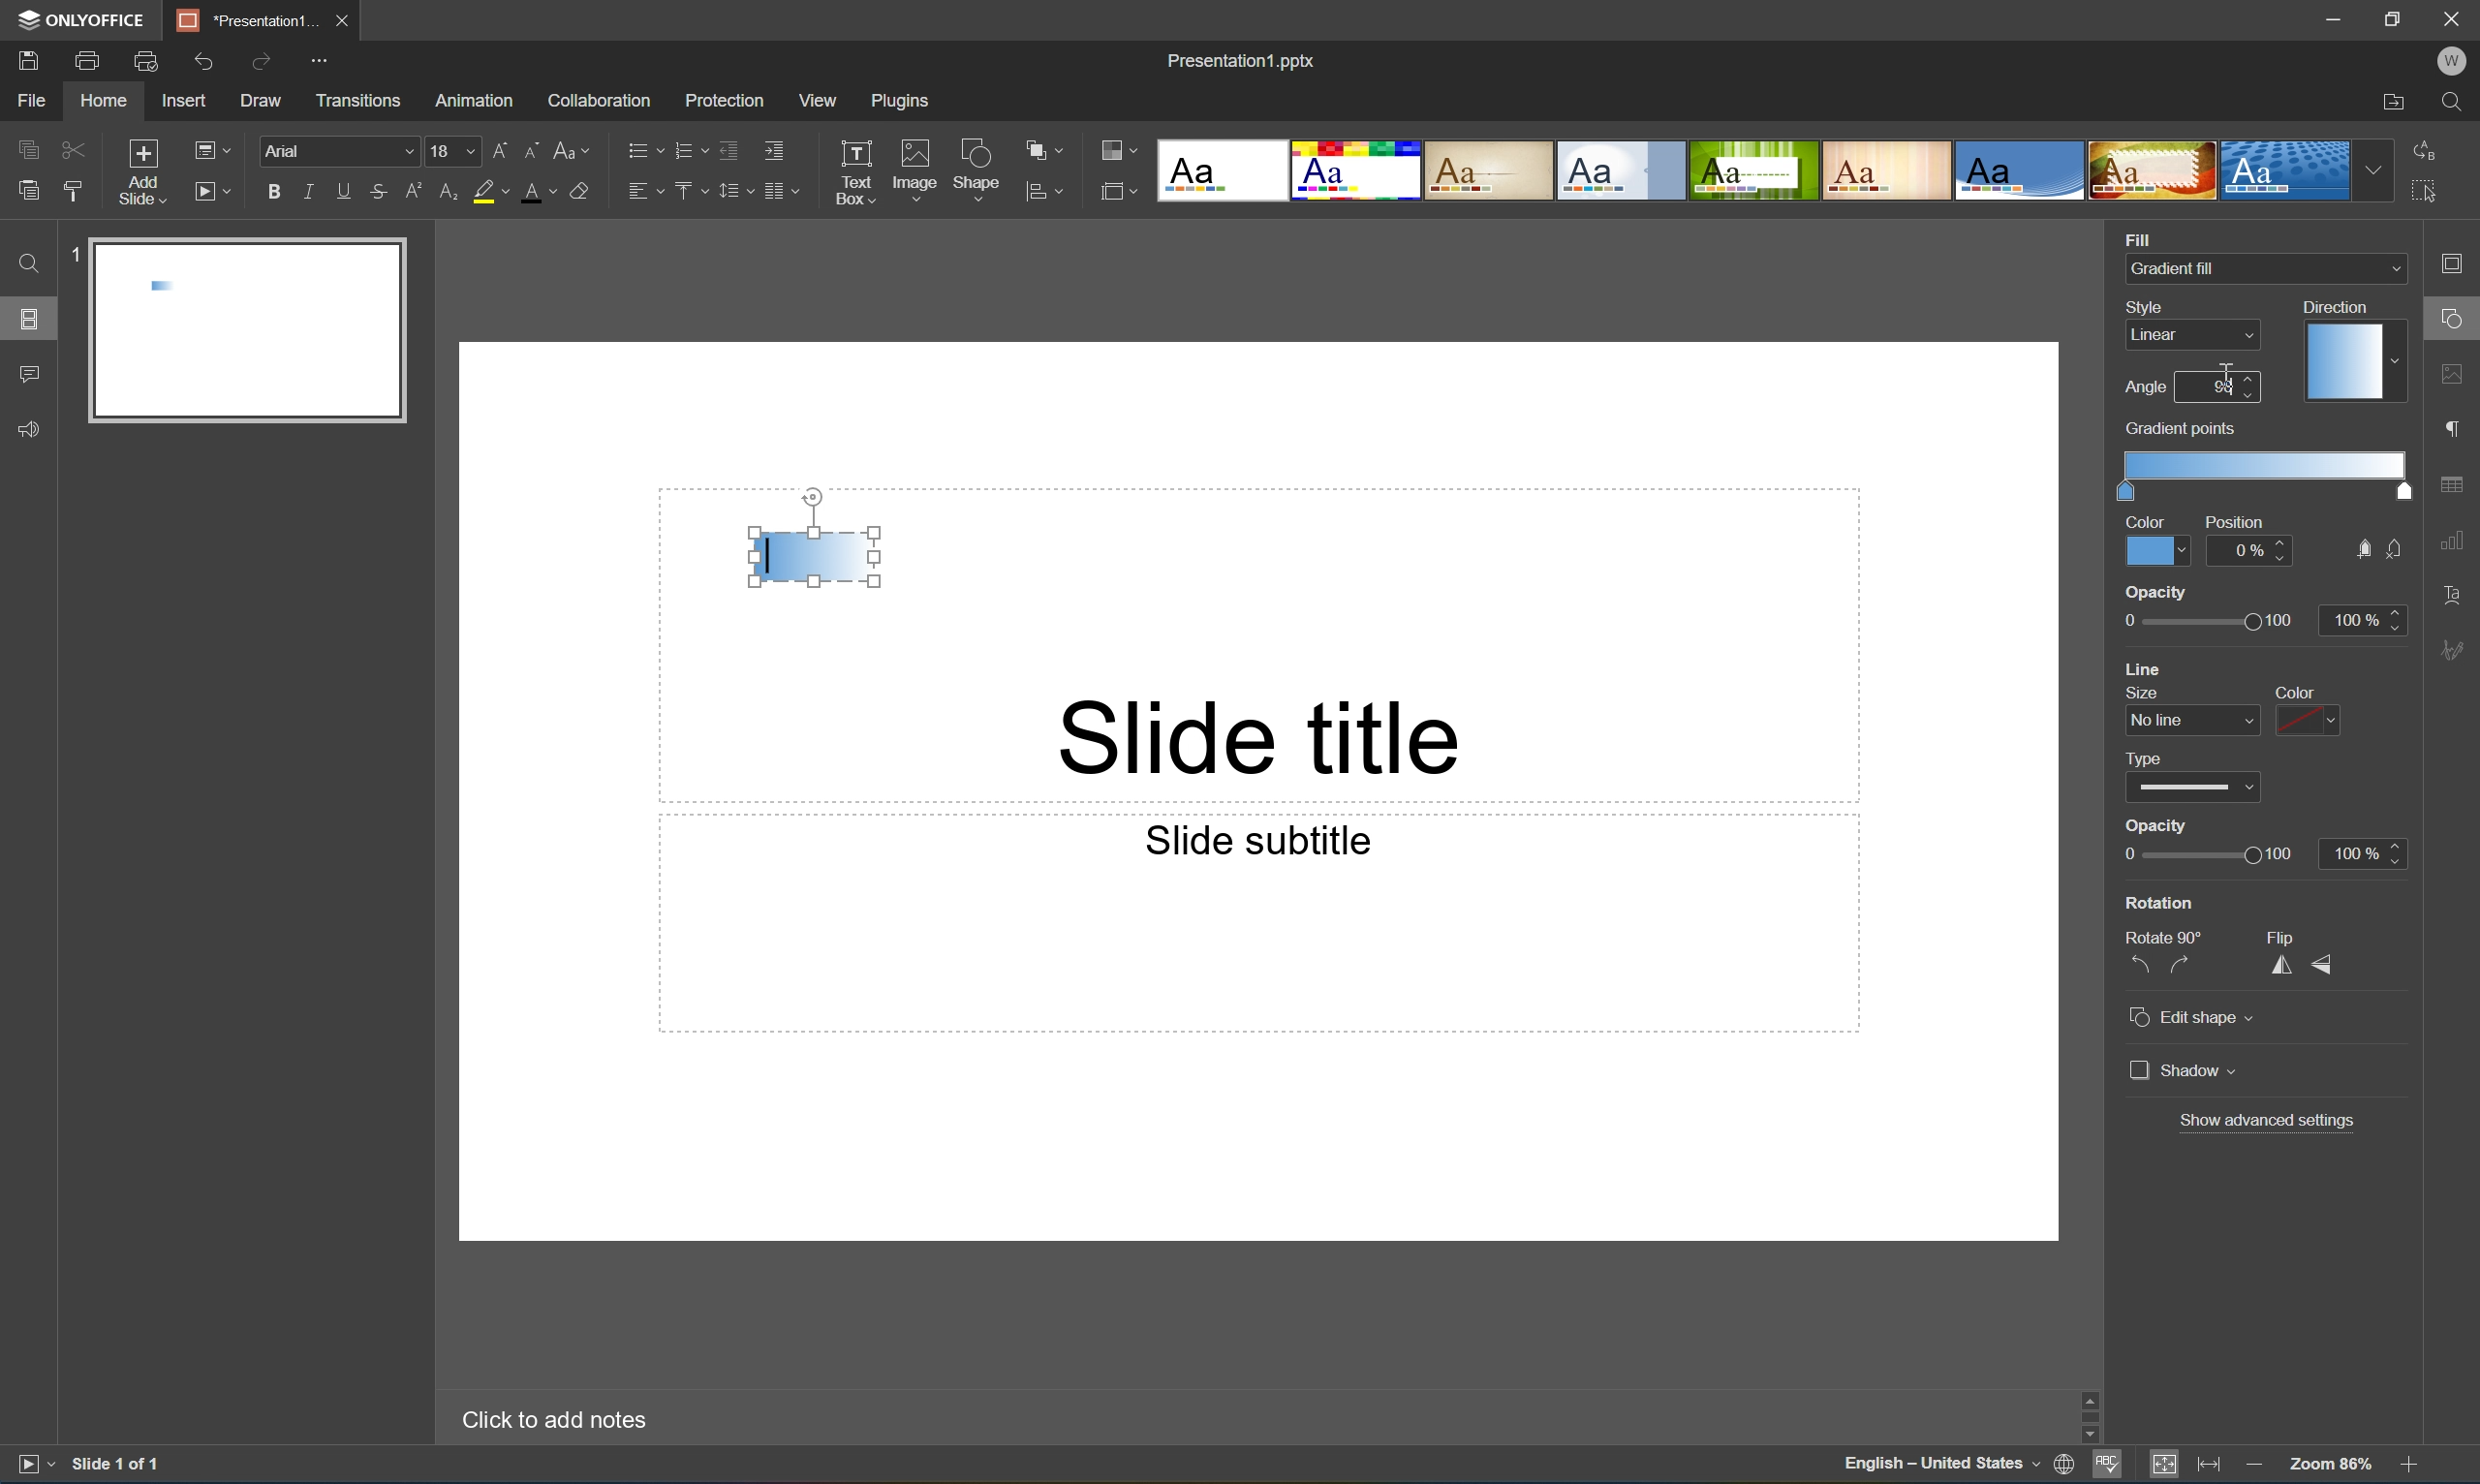 This screenshot has width=2480, height=1484. Describe the element at coordinates (2210, 1467) in the screenshot. I see `Fit to width` at that location.